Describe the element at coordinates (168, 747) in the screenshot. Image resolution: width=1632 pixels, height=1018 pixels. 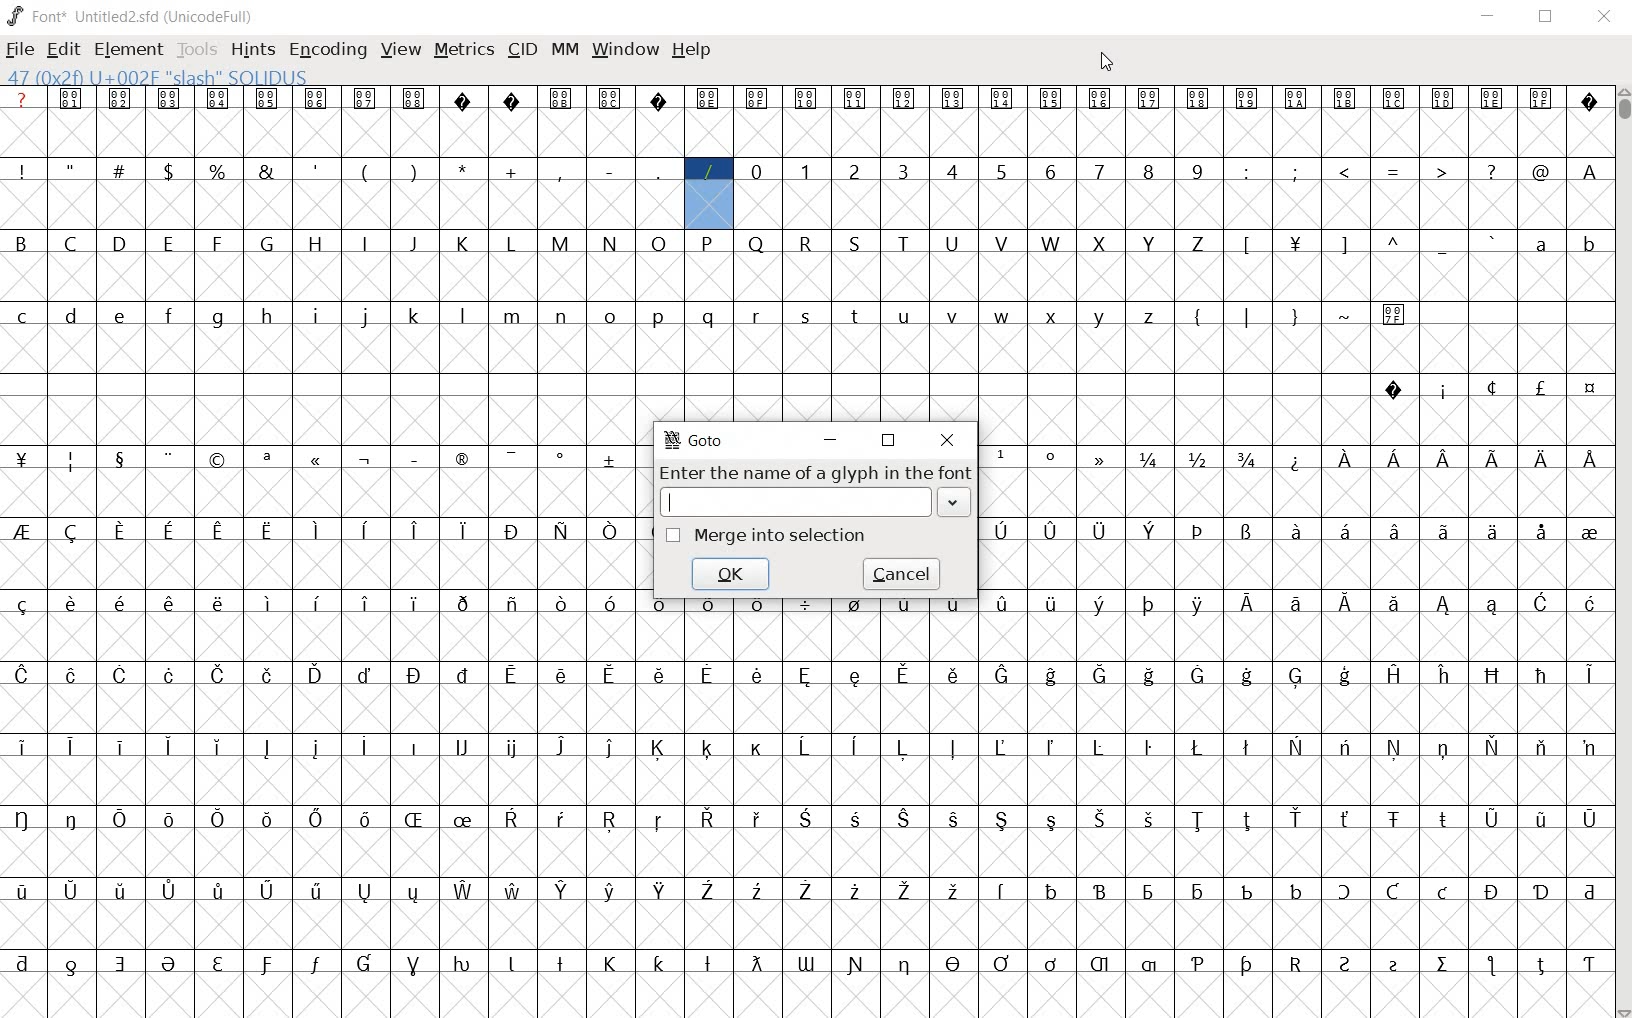
I see `glyph` at that location.